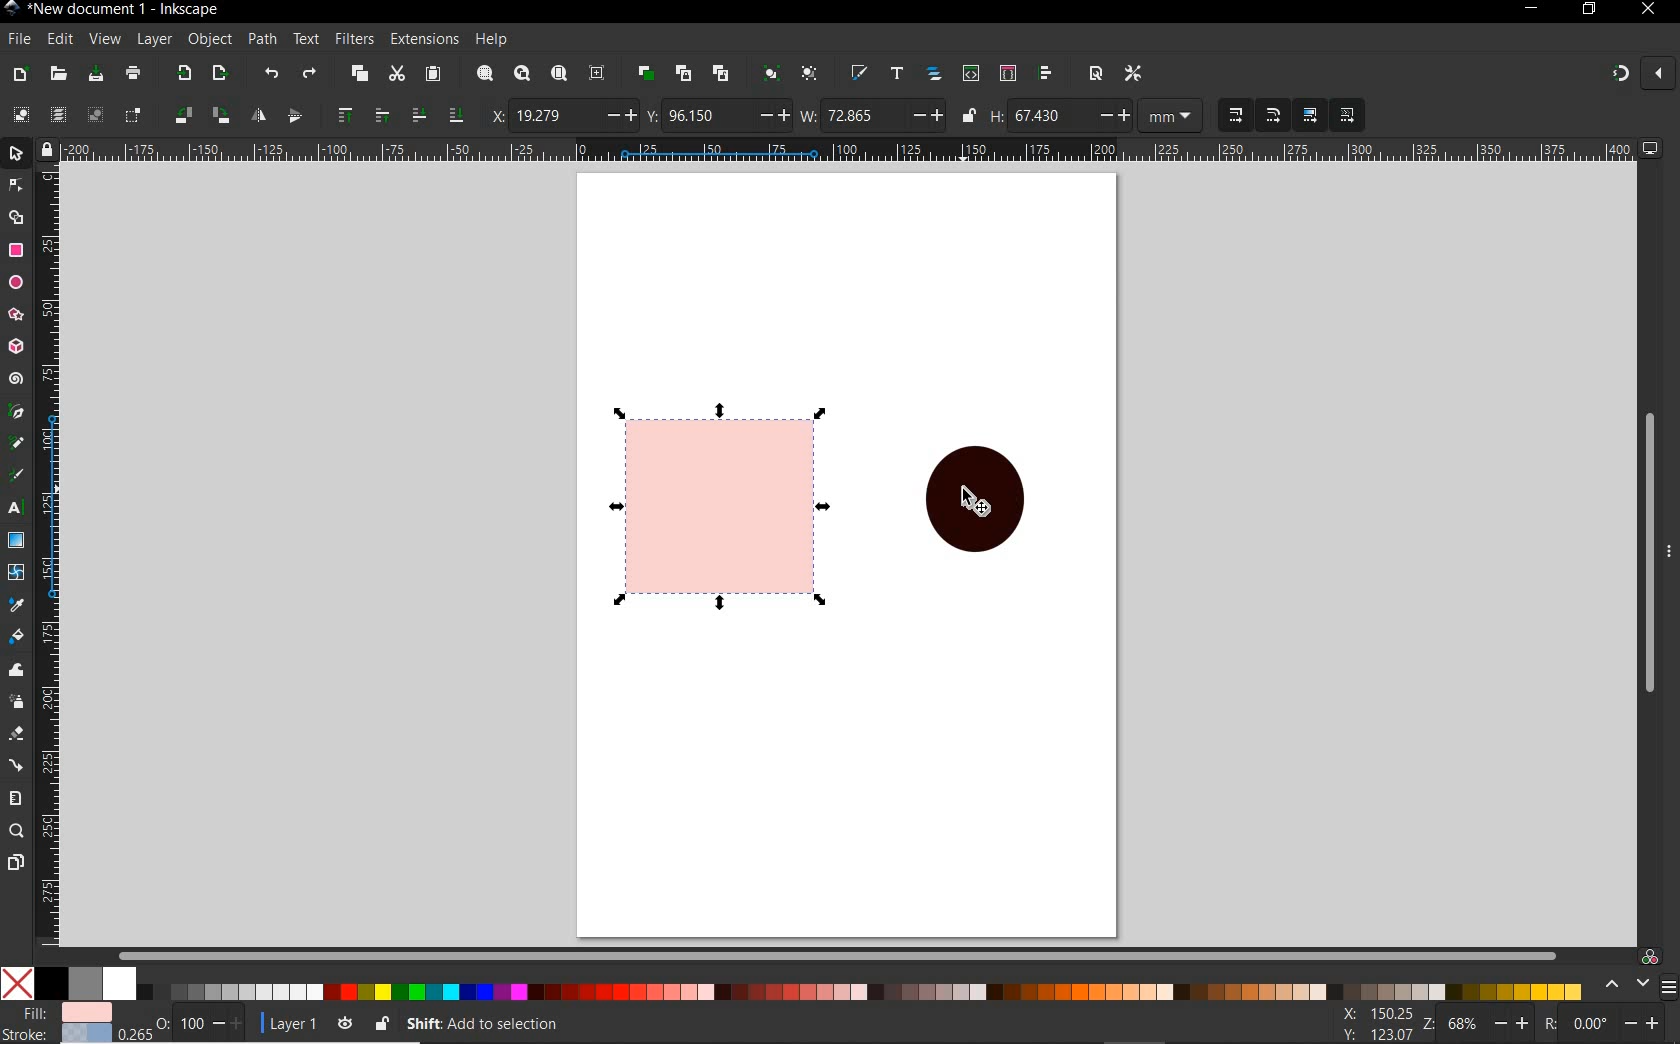 The width and height of the screenshot is (1680, 1044). Describe the element at coordinates (309, 73) in the screenshot. I see `redo` at that location.